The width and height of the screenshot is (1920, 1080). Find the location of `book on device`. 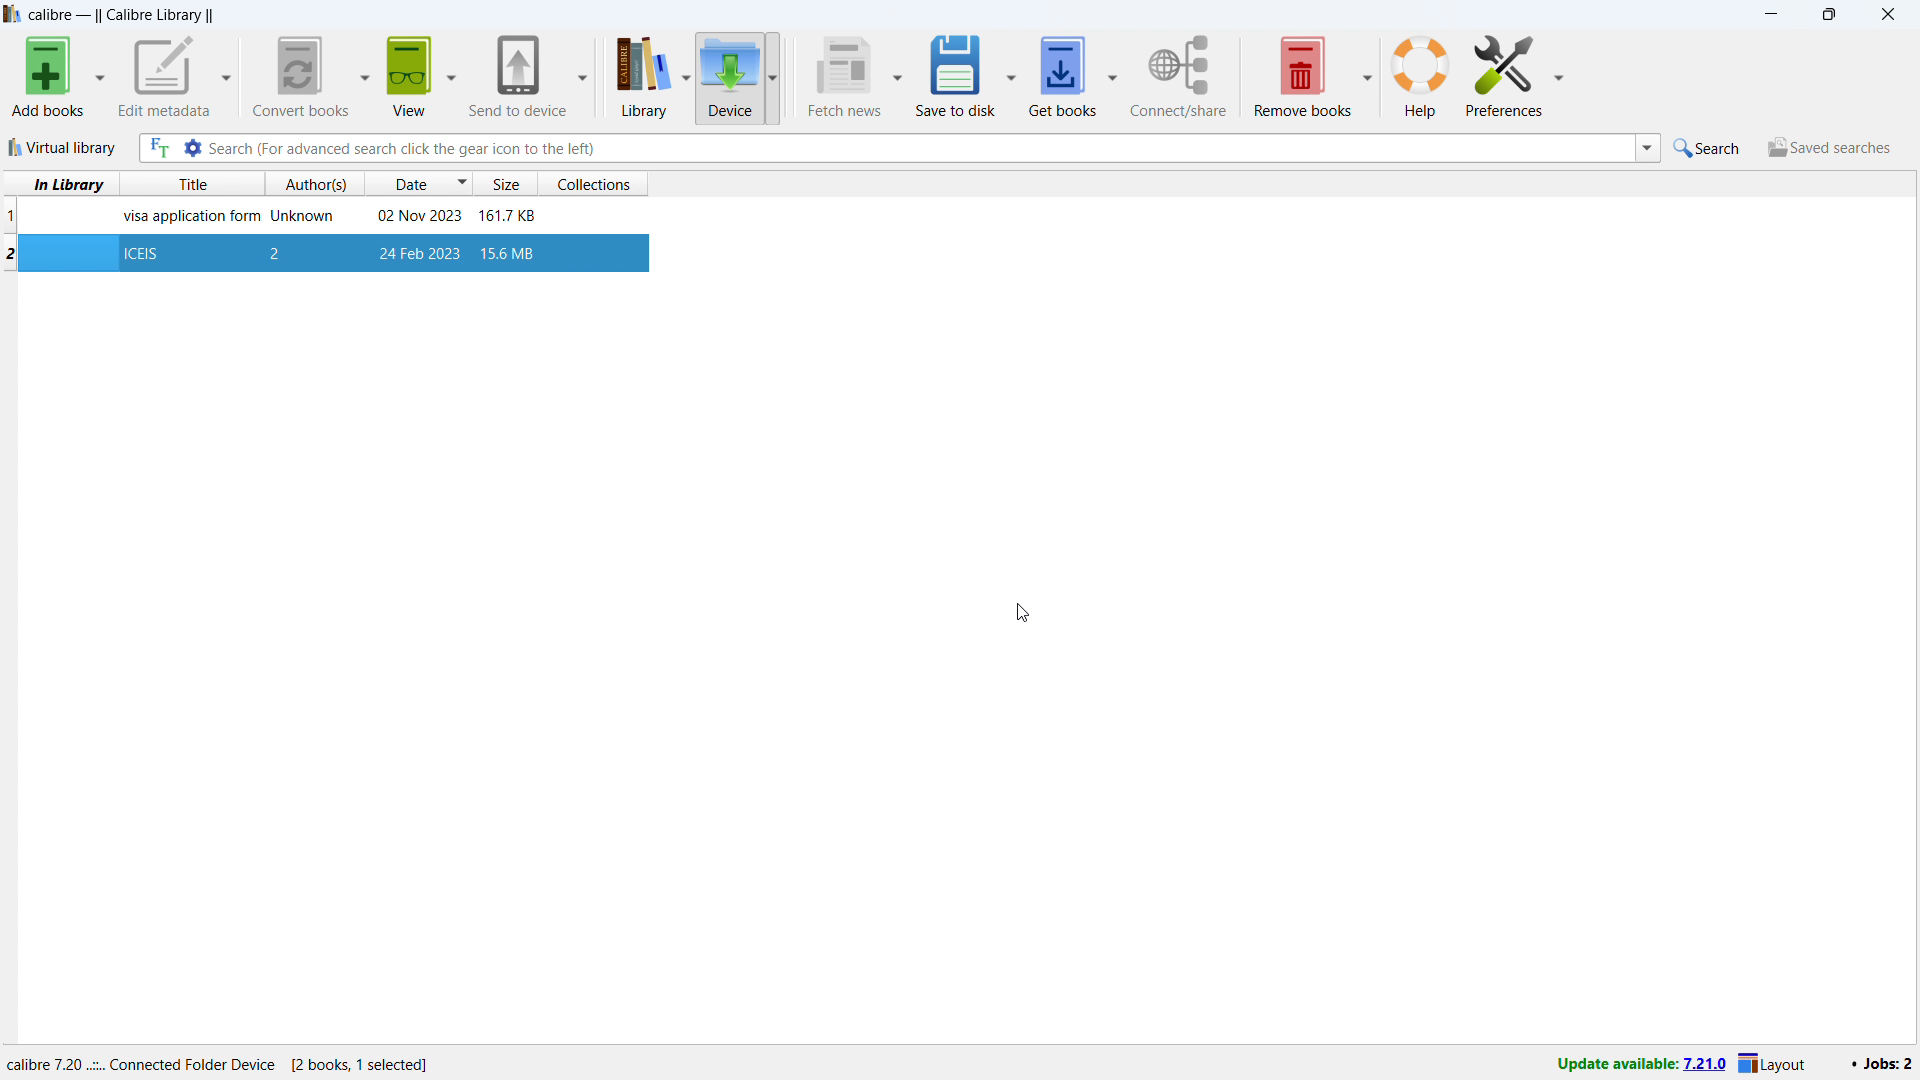

book on device is located at coordinates (322, 216).